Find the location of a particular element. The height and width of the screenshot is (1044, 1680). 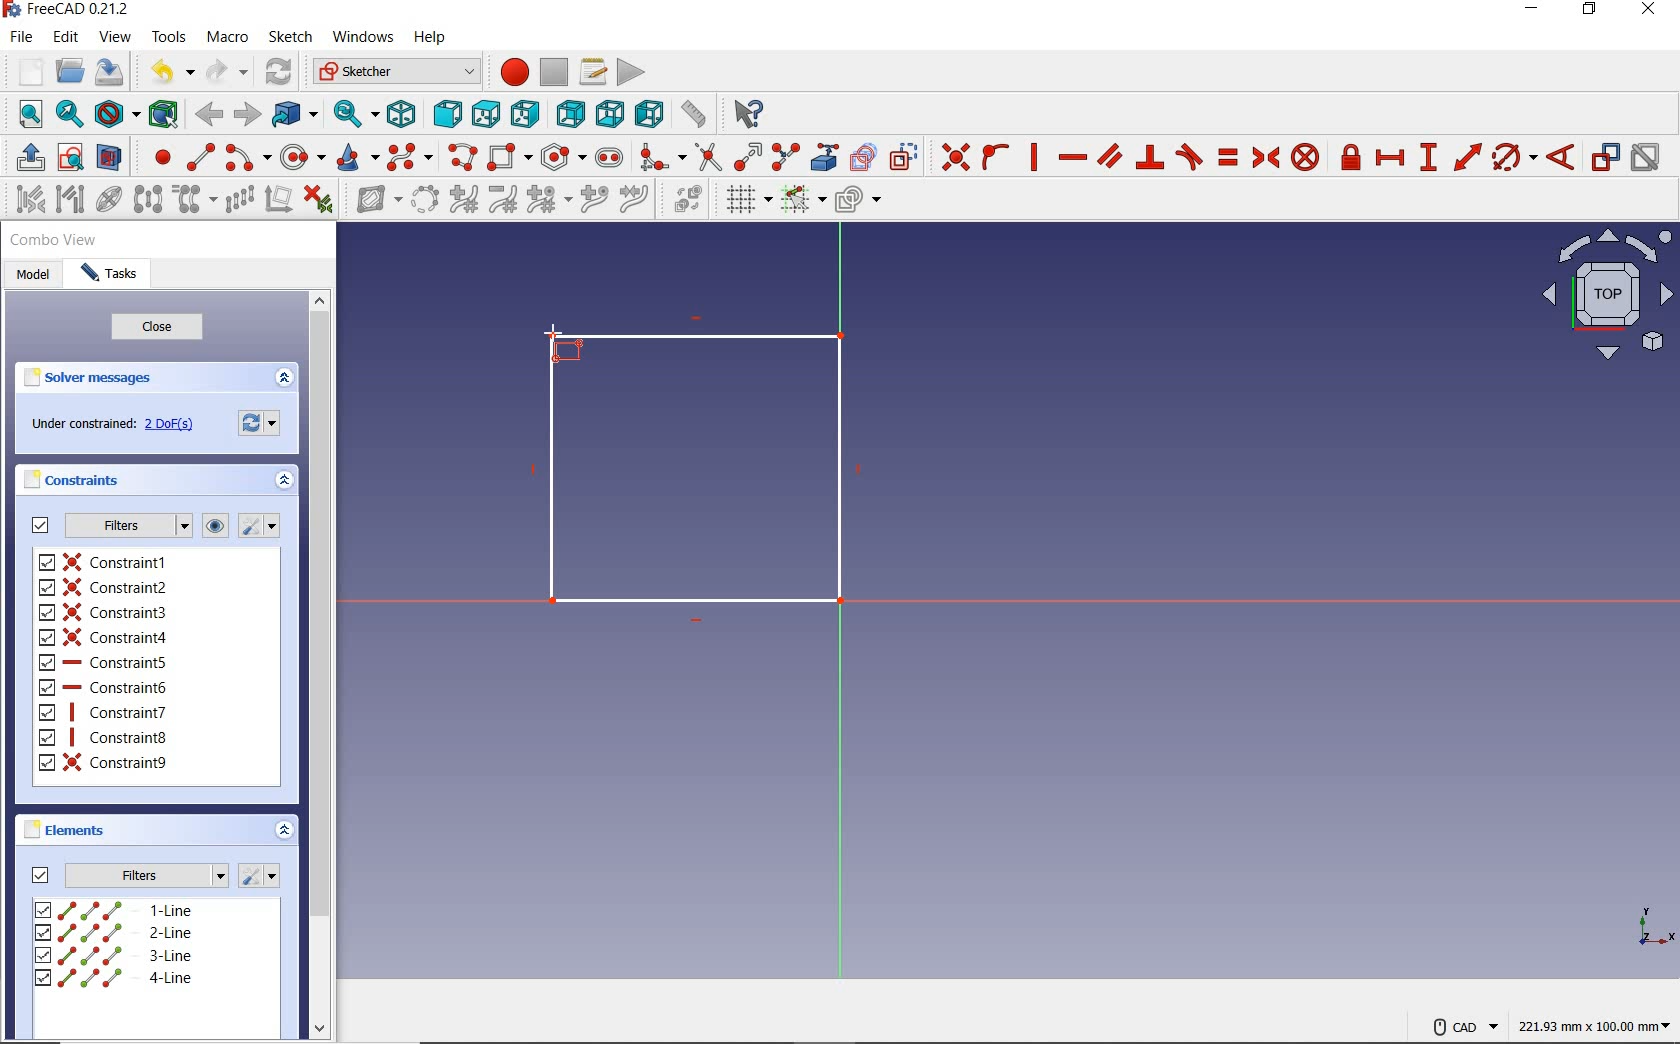

left is located at coordinates (649, 115).